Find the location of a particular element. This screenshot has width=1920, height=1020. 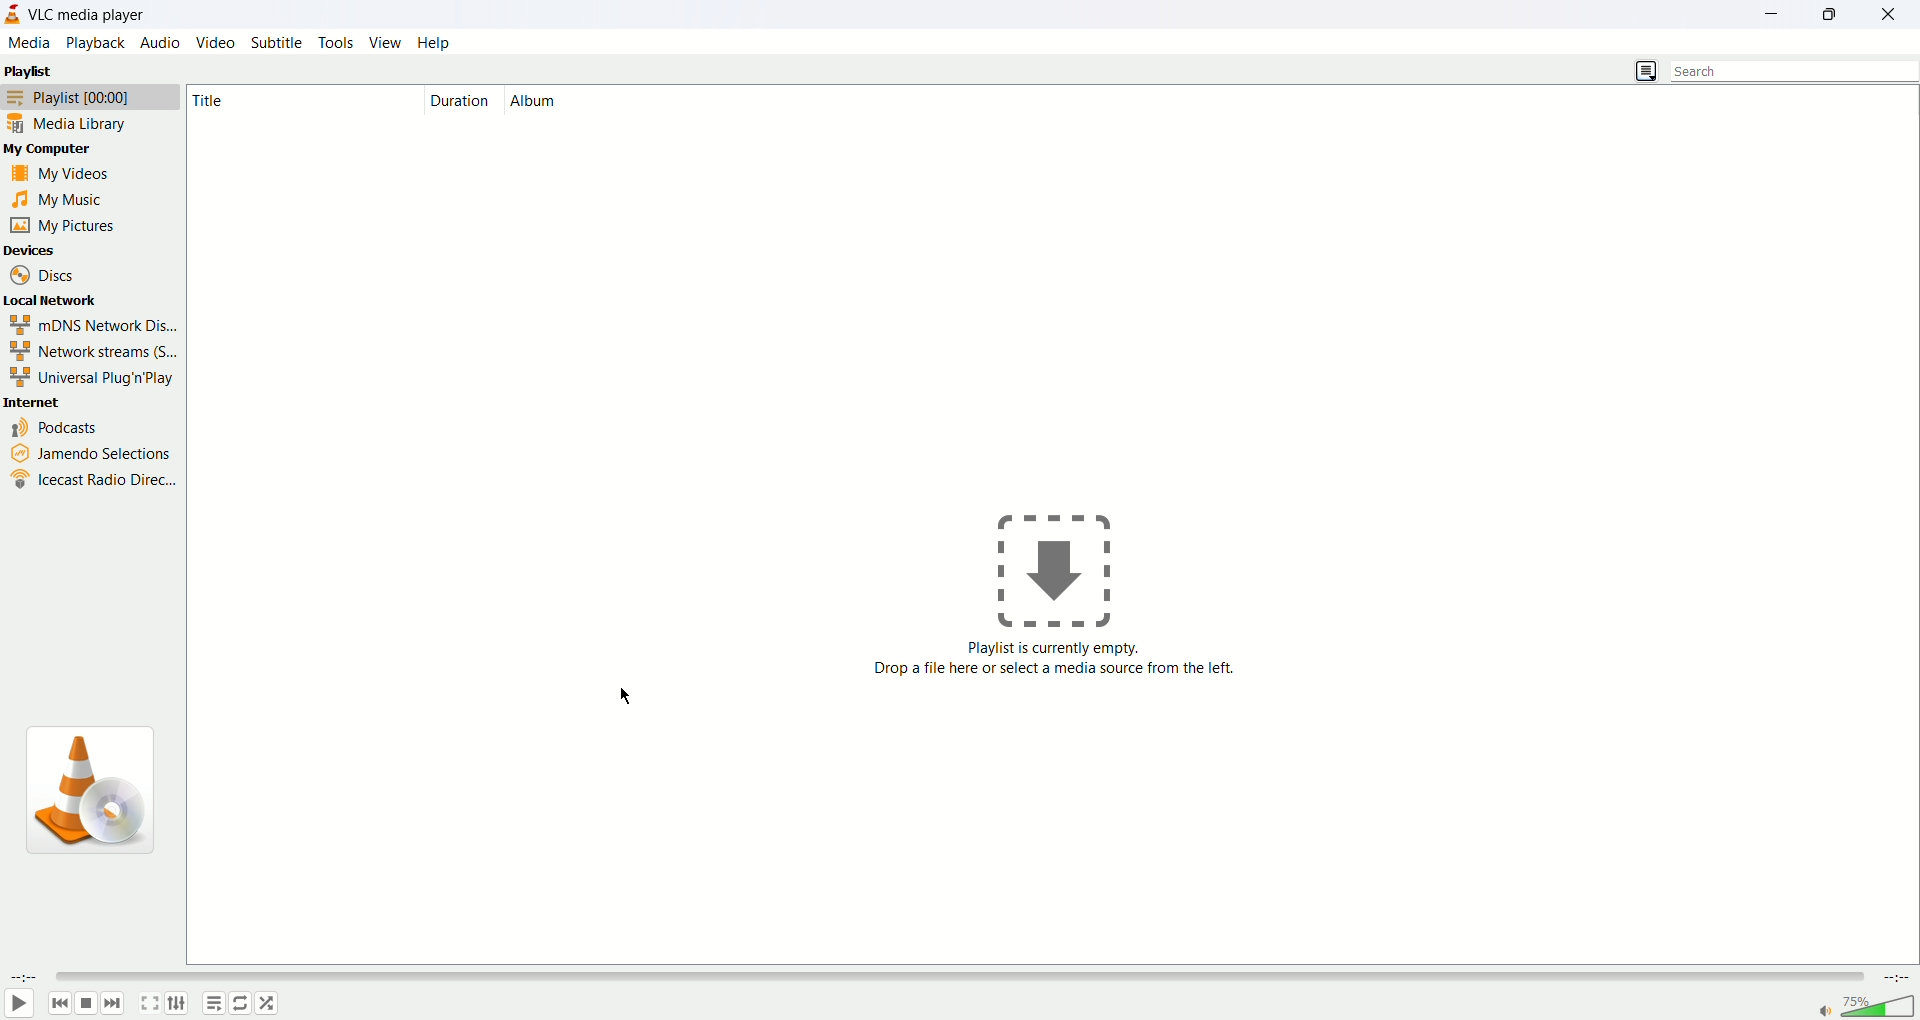

elapsed time is located at coordinates (23, 978).